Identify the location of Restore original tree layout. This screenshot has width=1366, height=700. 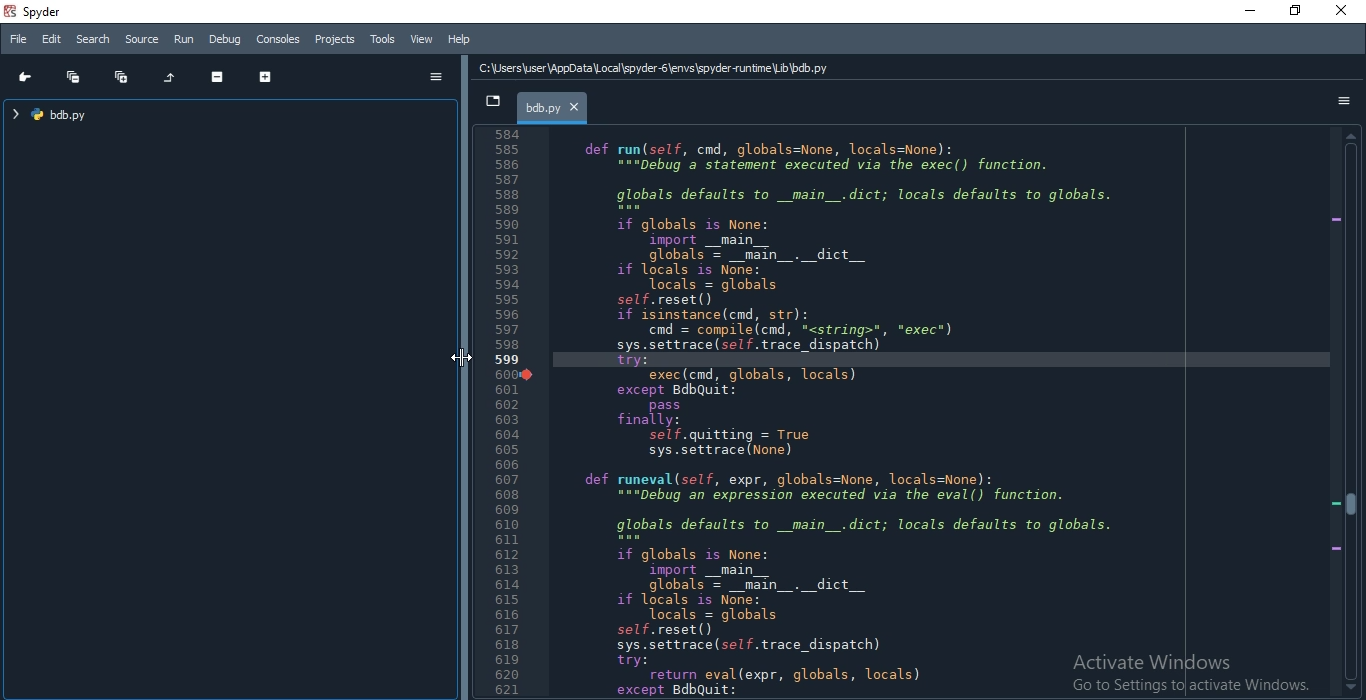
(170, 78).